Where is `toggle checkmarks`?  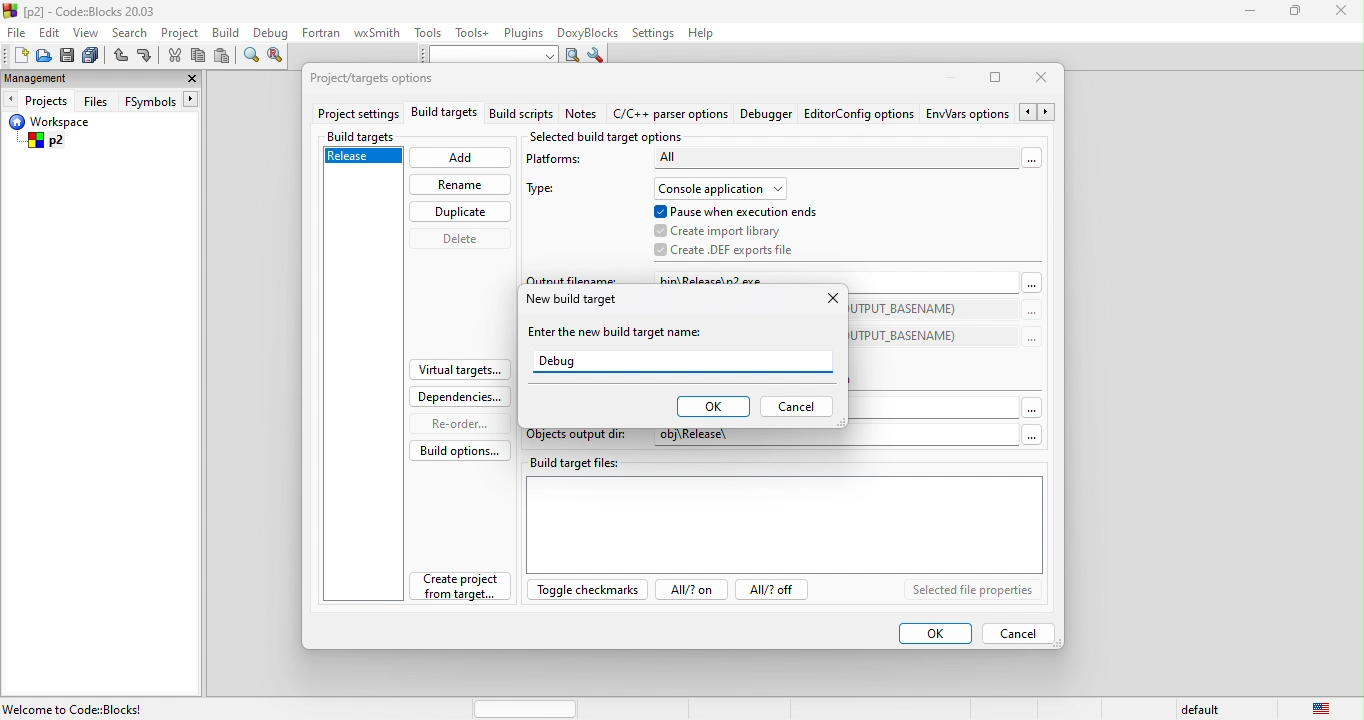
toggle checkmarks is located at coordinates (588, 589).